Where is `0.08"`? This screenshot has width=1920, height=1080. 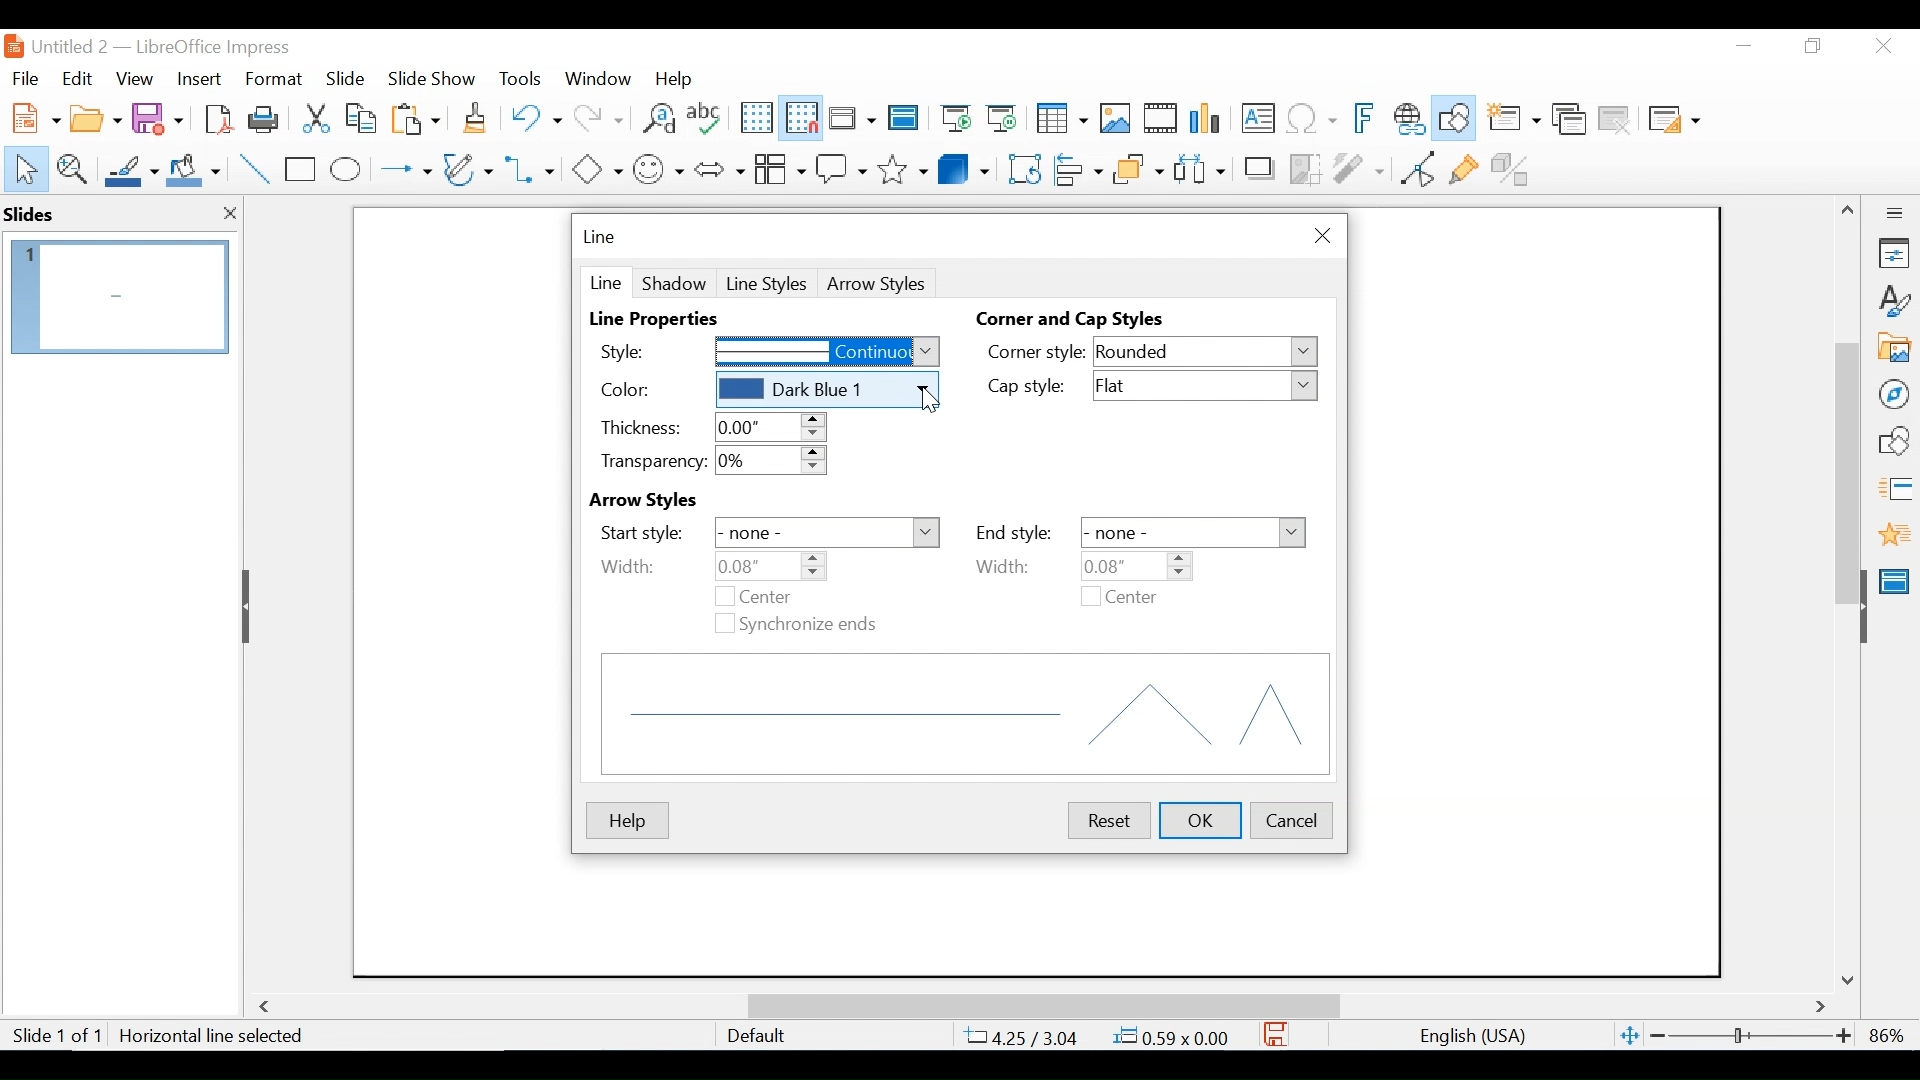
0.08" is located at coordinates (1133, 565).